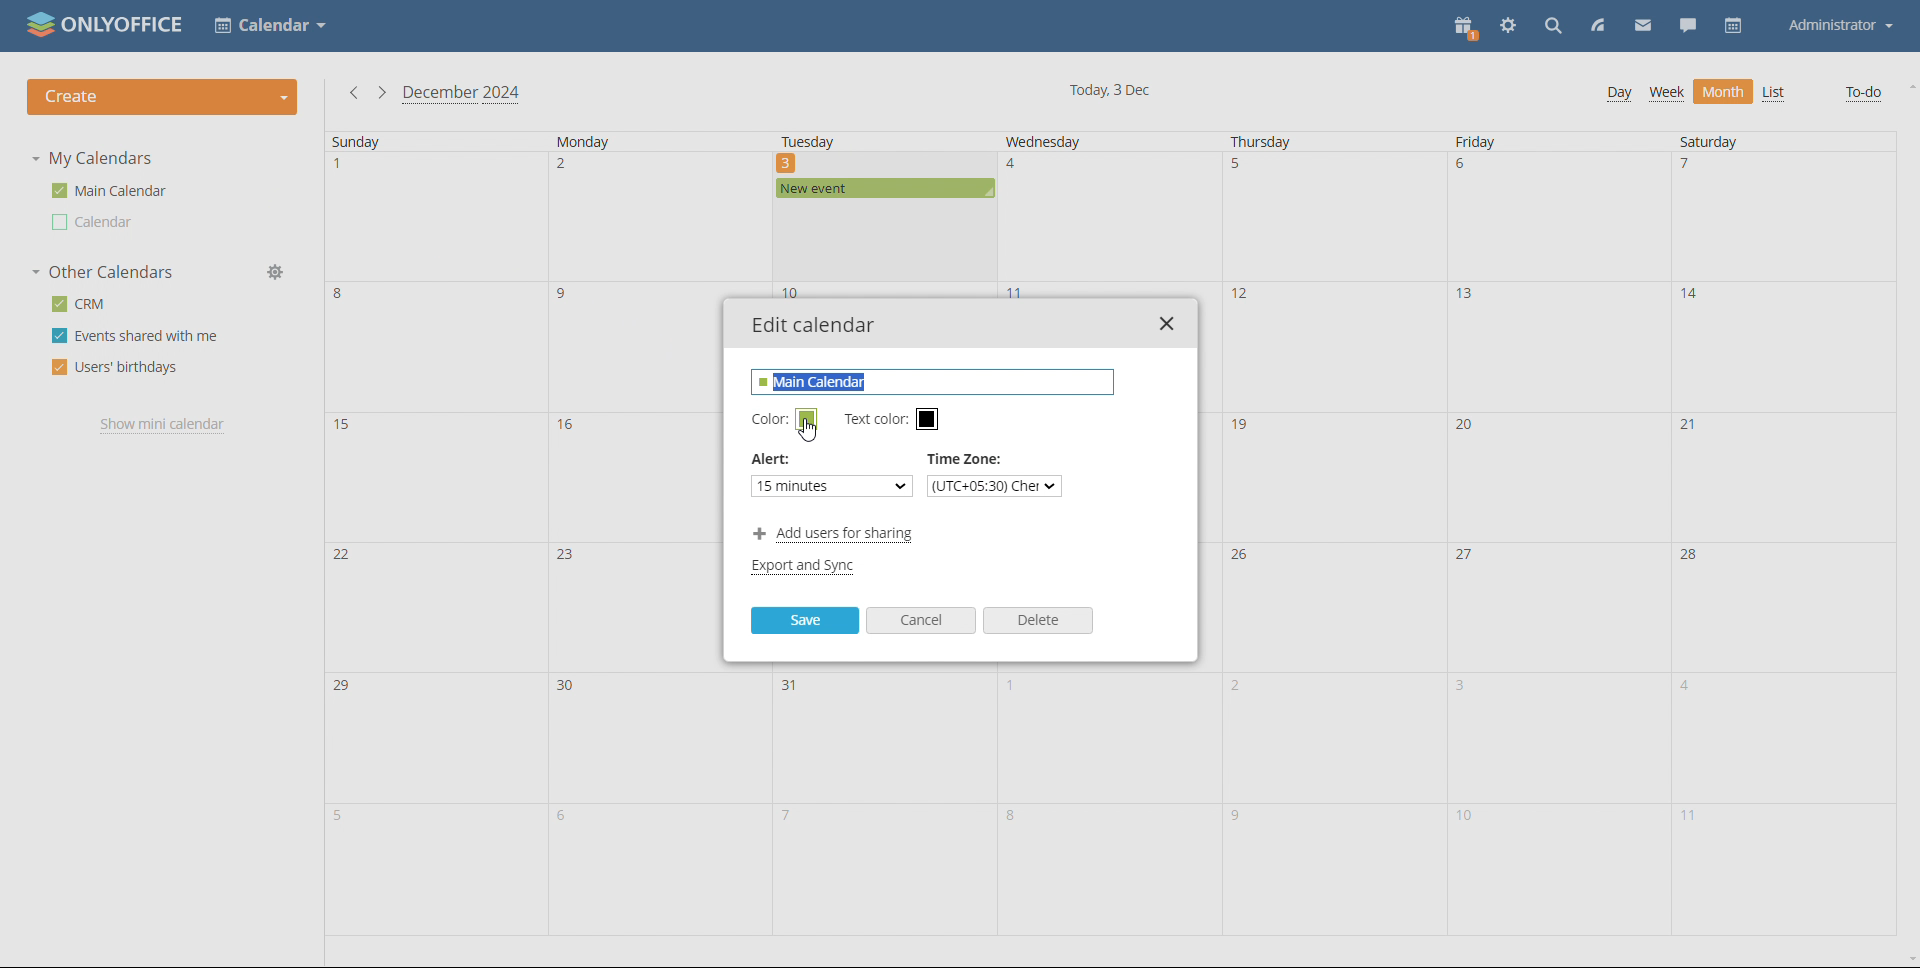 The width and height of the screenshot is (1920, 968). I want to click on date, so click(879, 869).